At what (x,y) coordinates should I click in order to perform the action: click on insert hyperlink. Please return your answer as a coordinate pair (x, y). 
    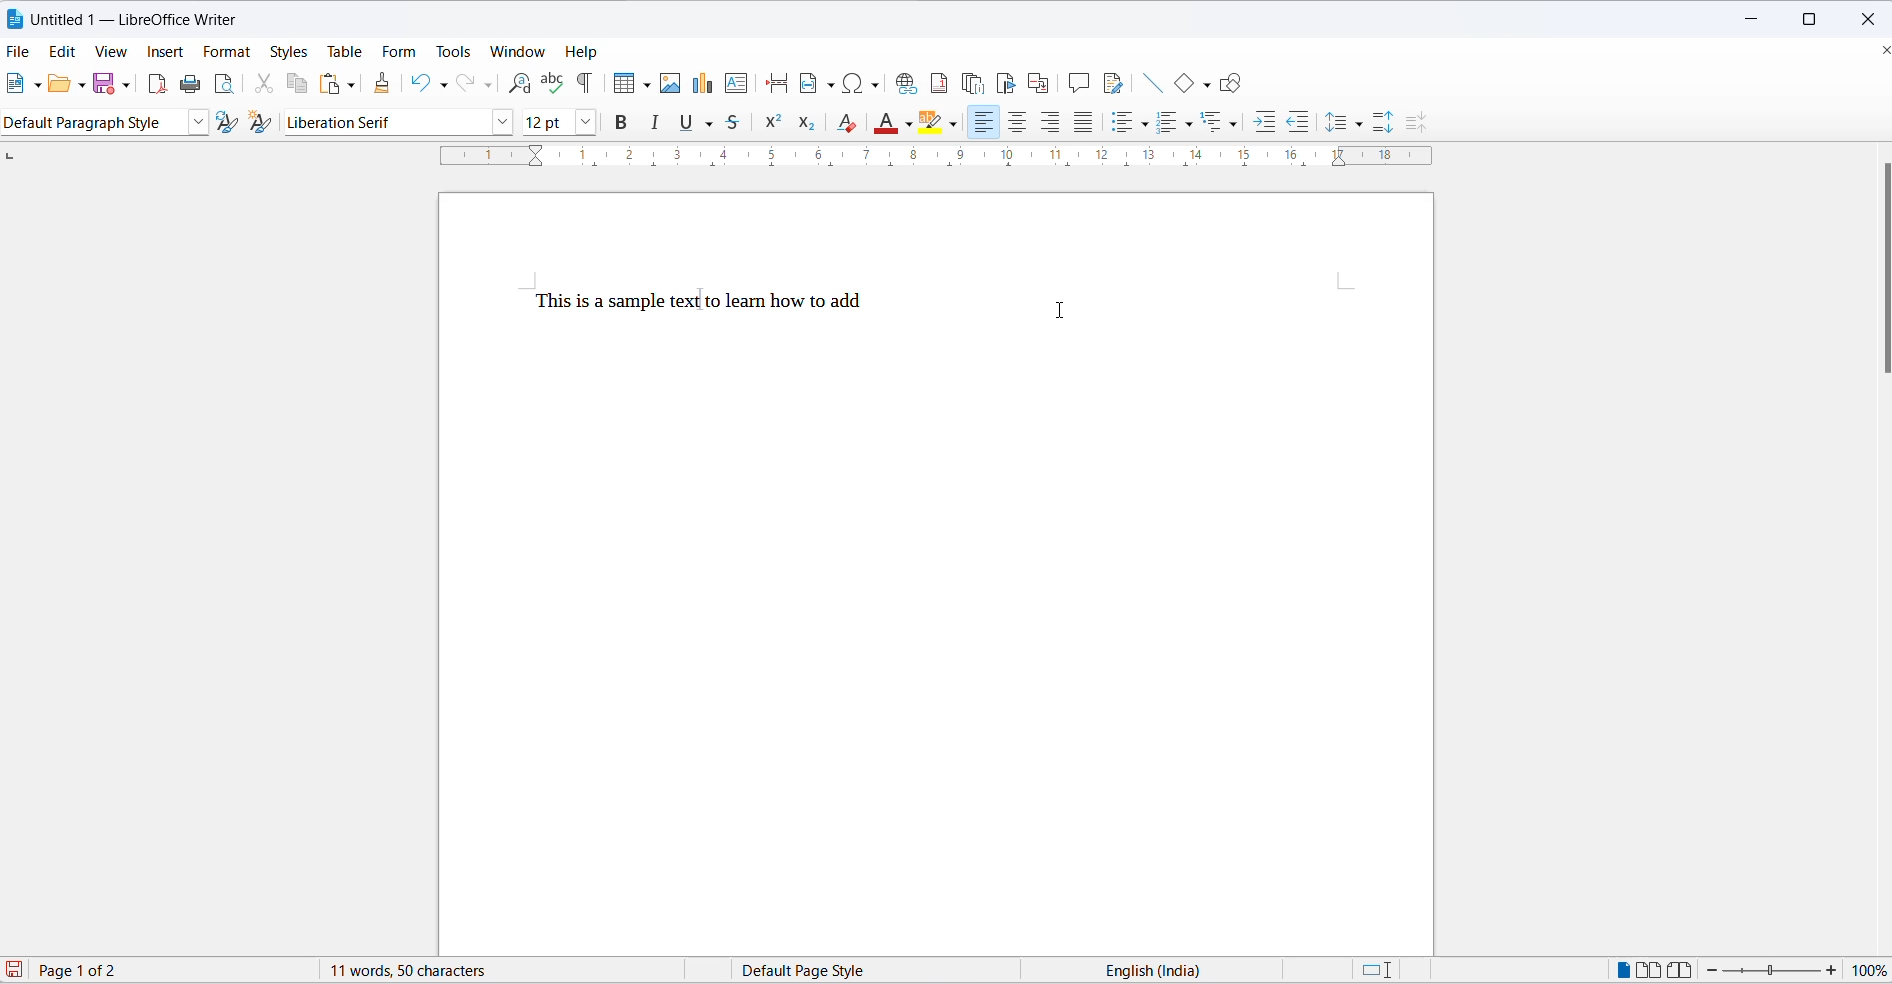
    Looking at the image, I should click on (908, 84).